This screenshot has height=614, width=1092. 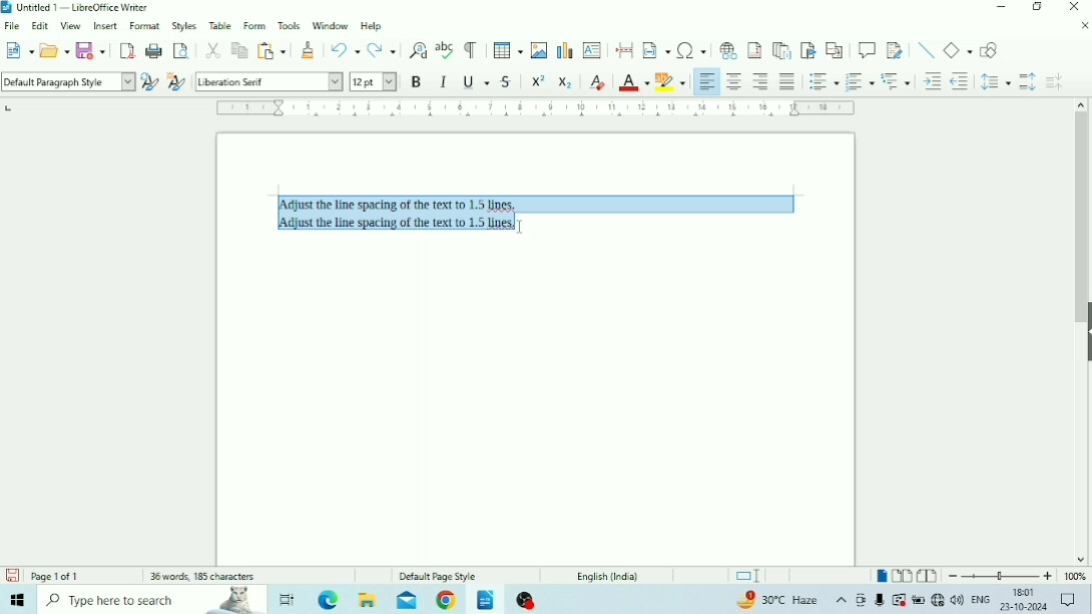 I want to click on LibreOffice Writer, so click(x=484, y=600).